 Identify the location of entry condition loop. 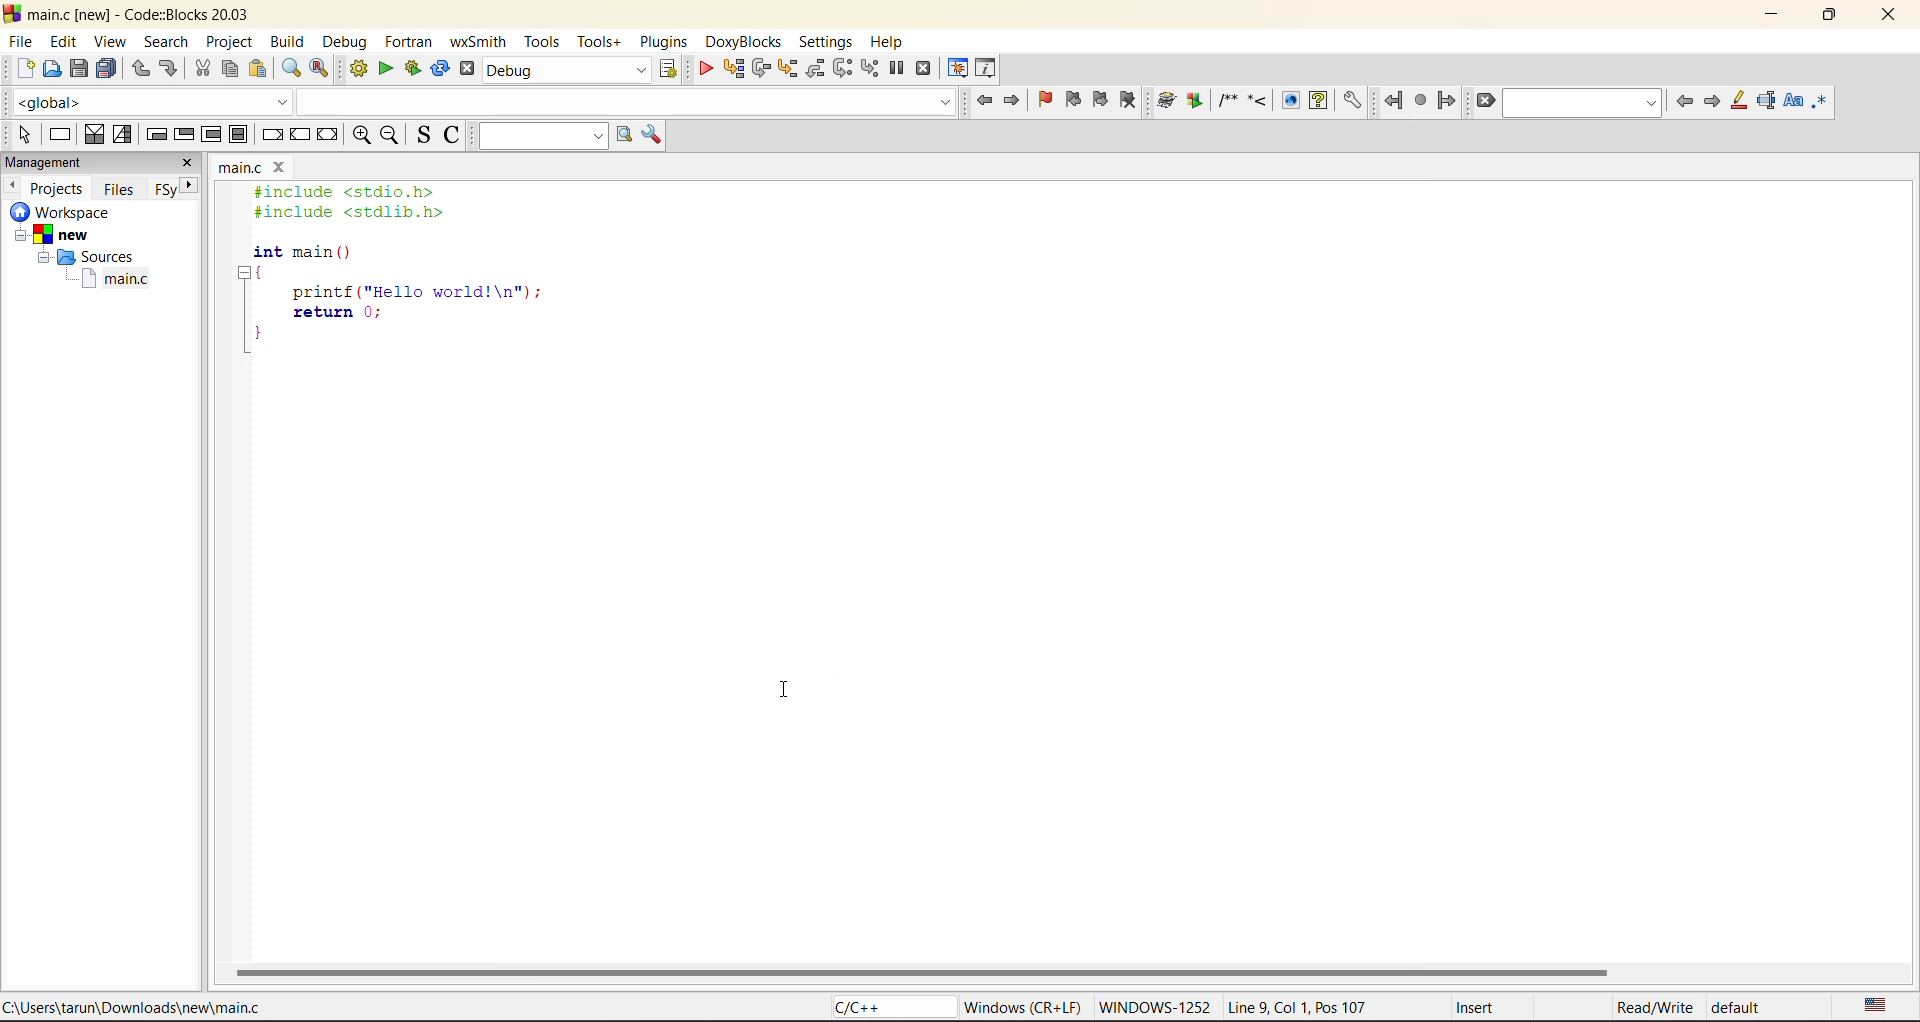
(155, 136).